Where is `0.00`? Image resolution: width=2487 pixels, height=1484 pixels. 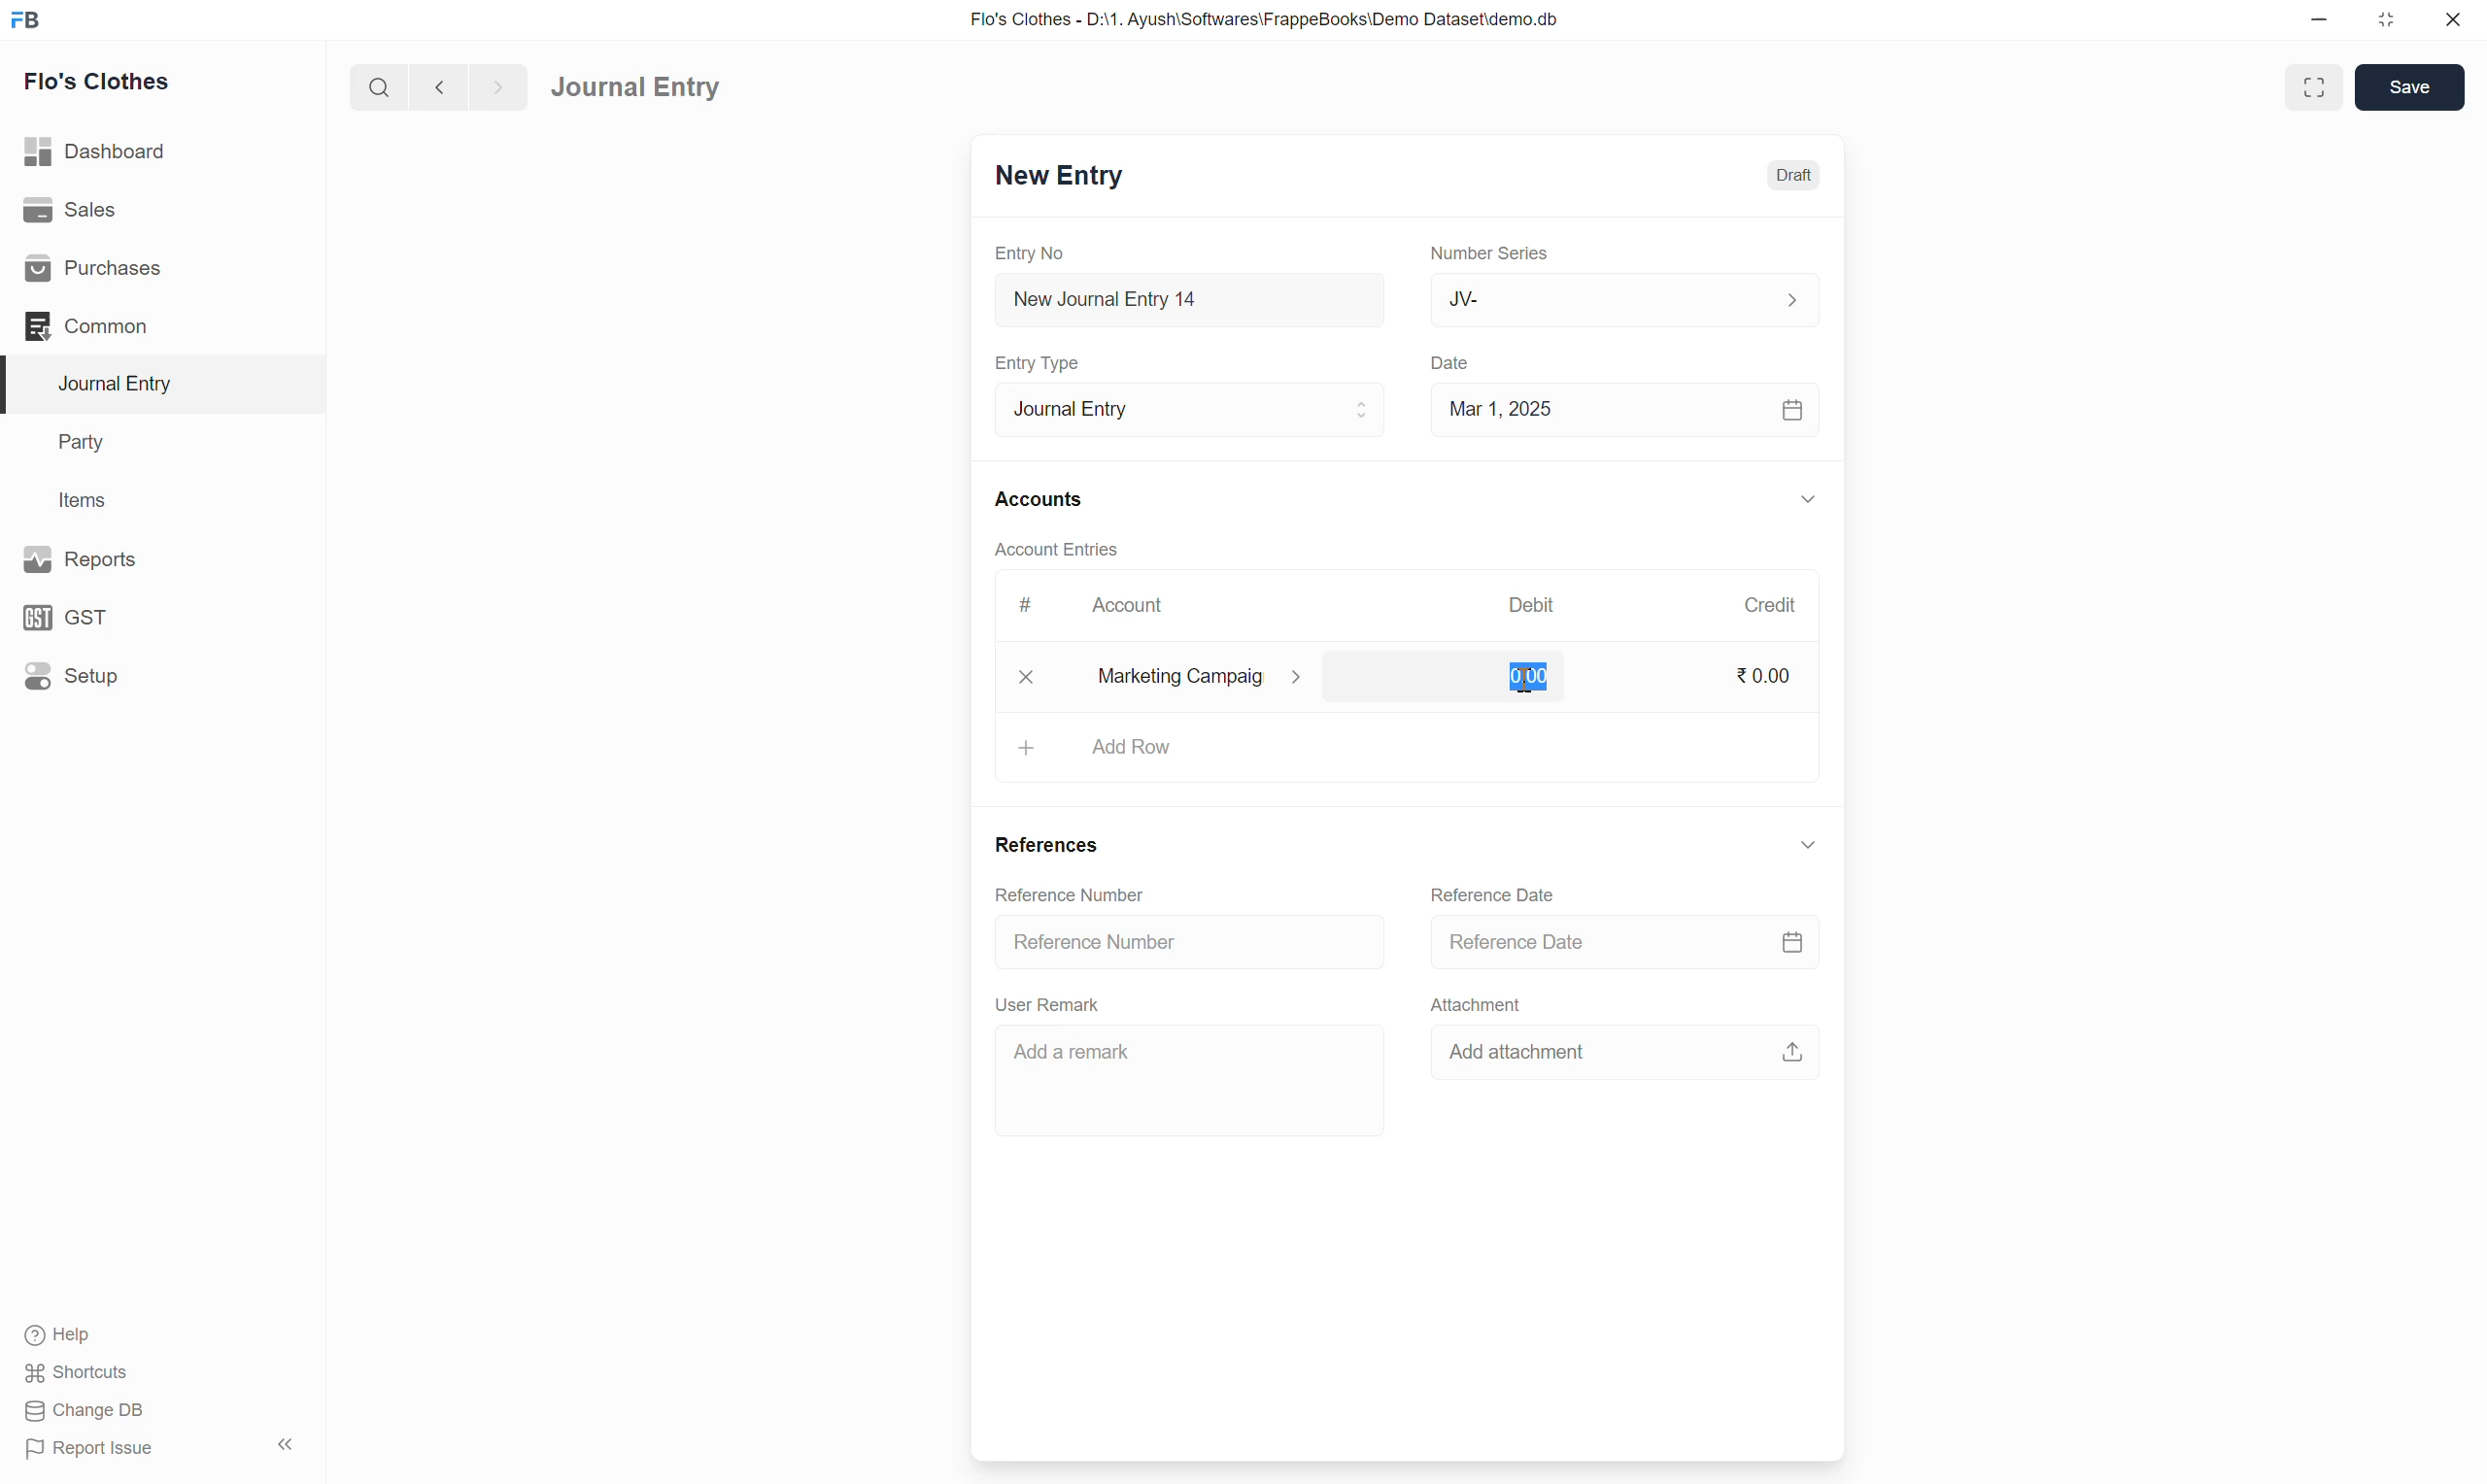 0.00 is located at coordinates (1528, 679).